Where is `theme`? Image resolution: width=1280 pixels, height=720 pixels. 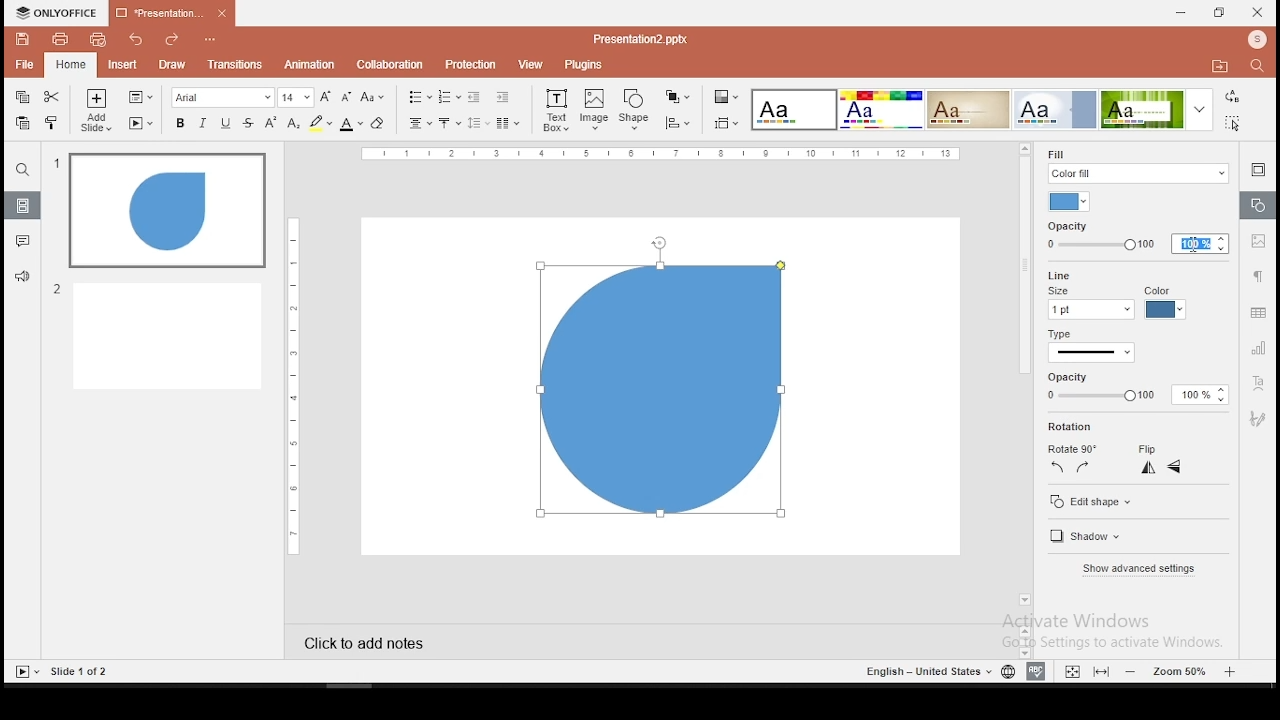 theme is located at coordinates (1056, 109).